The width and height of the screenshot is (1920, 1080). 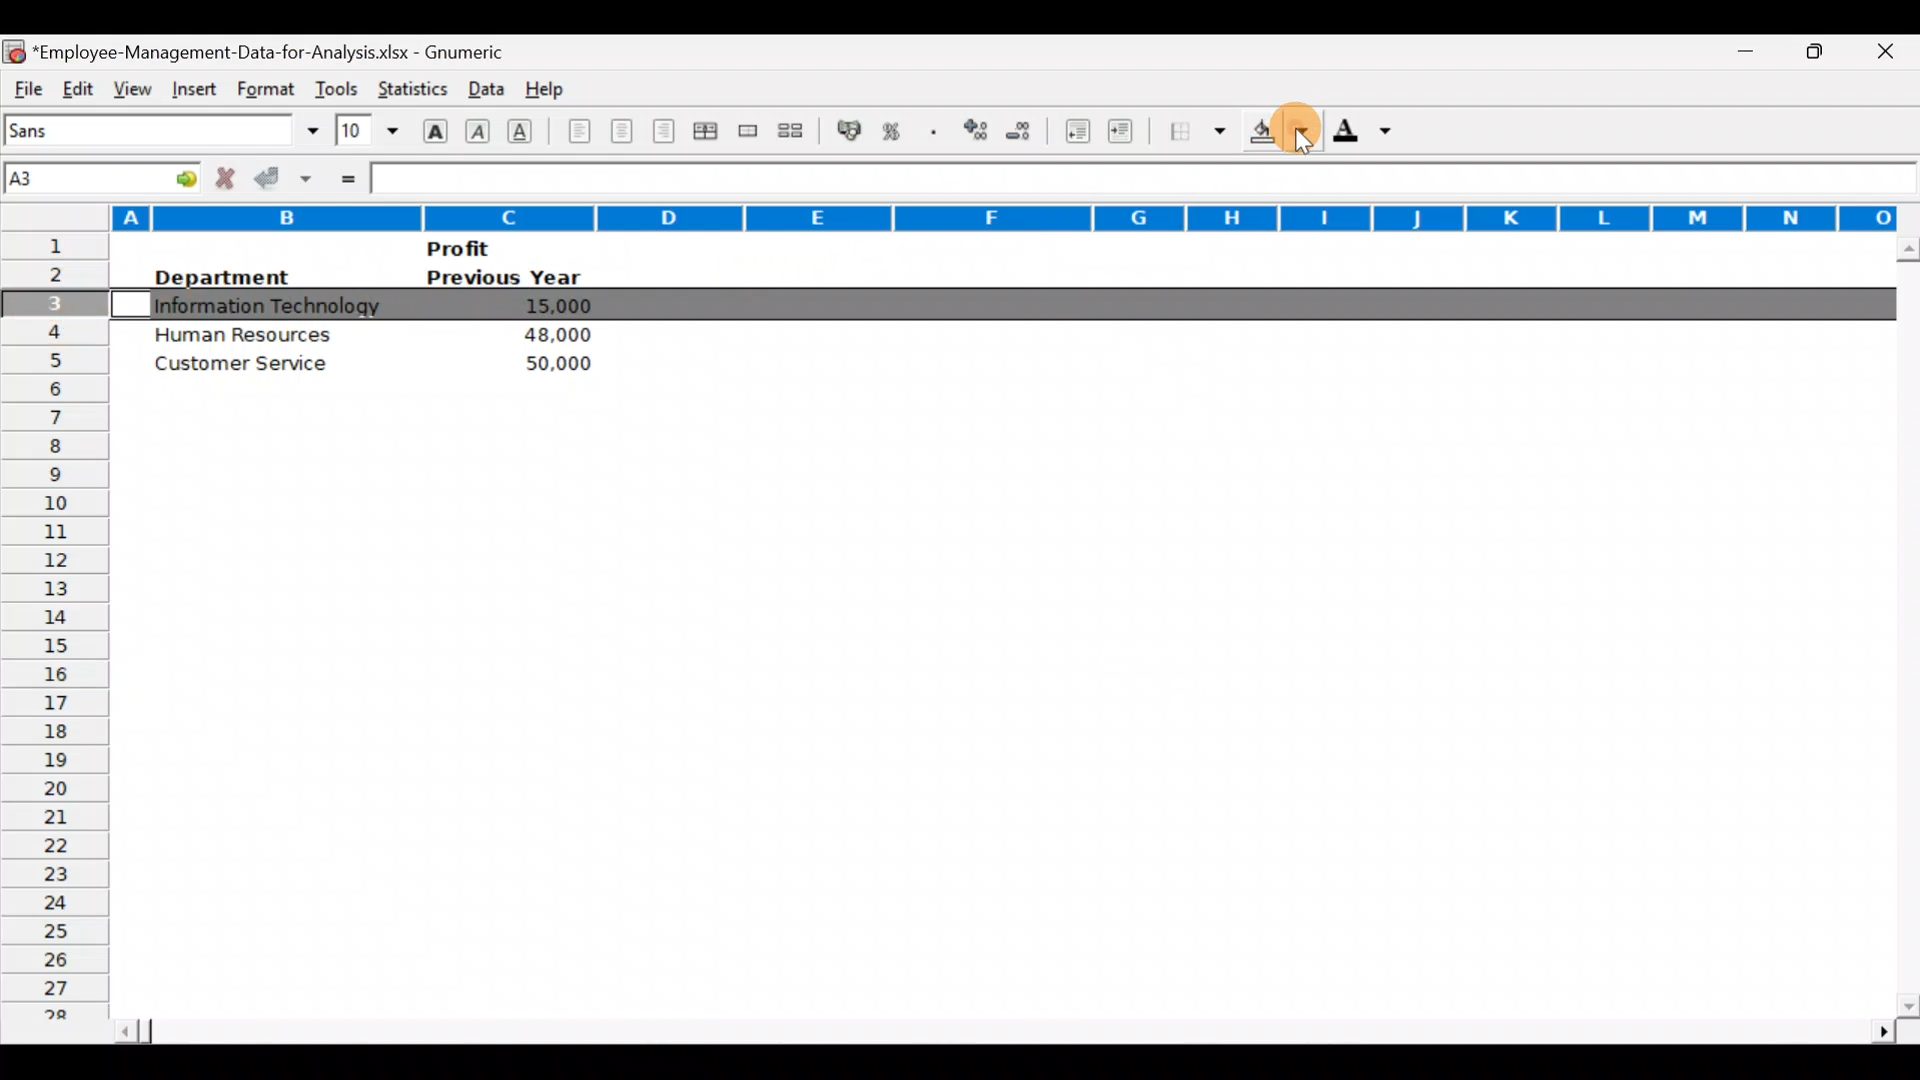 I want to click on Increase decimals, so click(x=978, y=129).